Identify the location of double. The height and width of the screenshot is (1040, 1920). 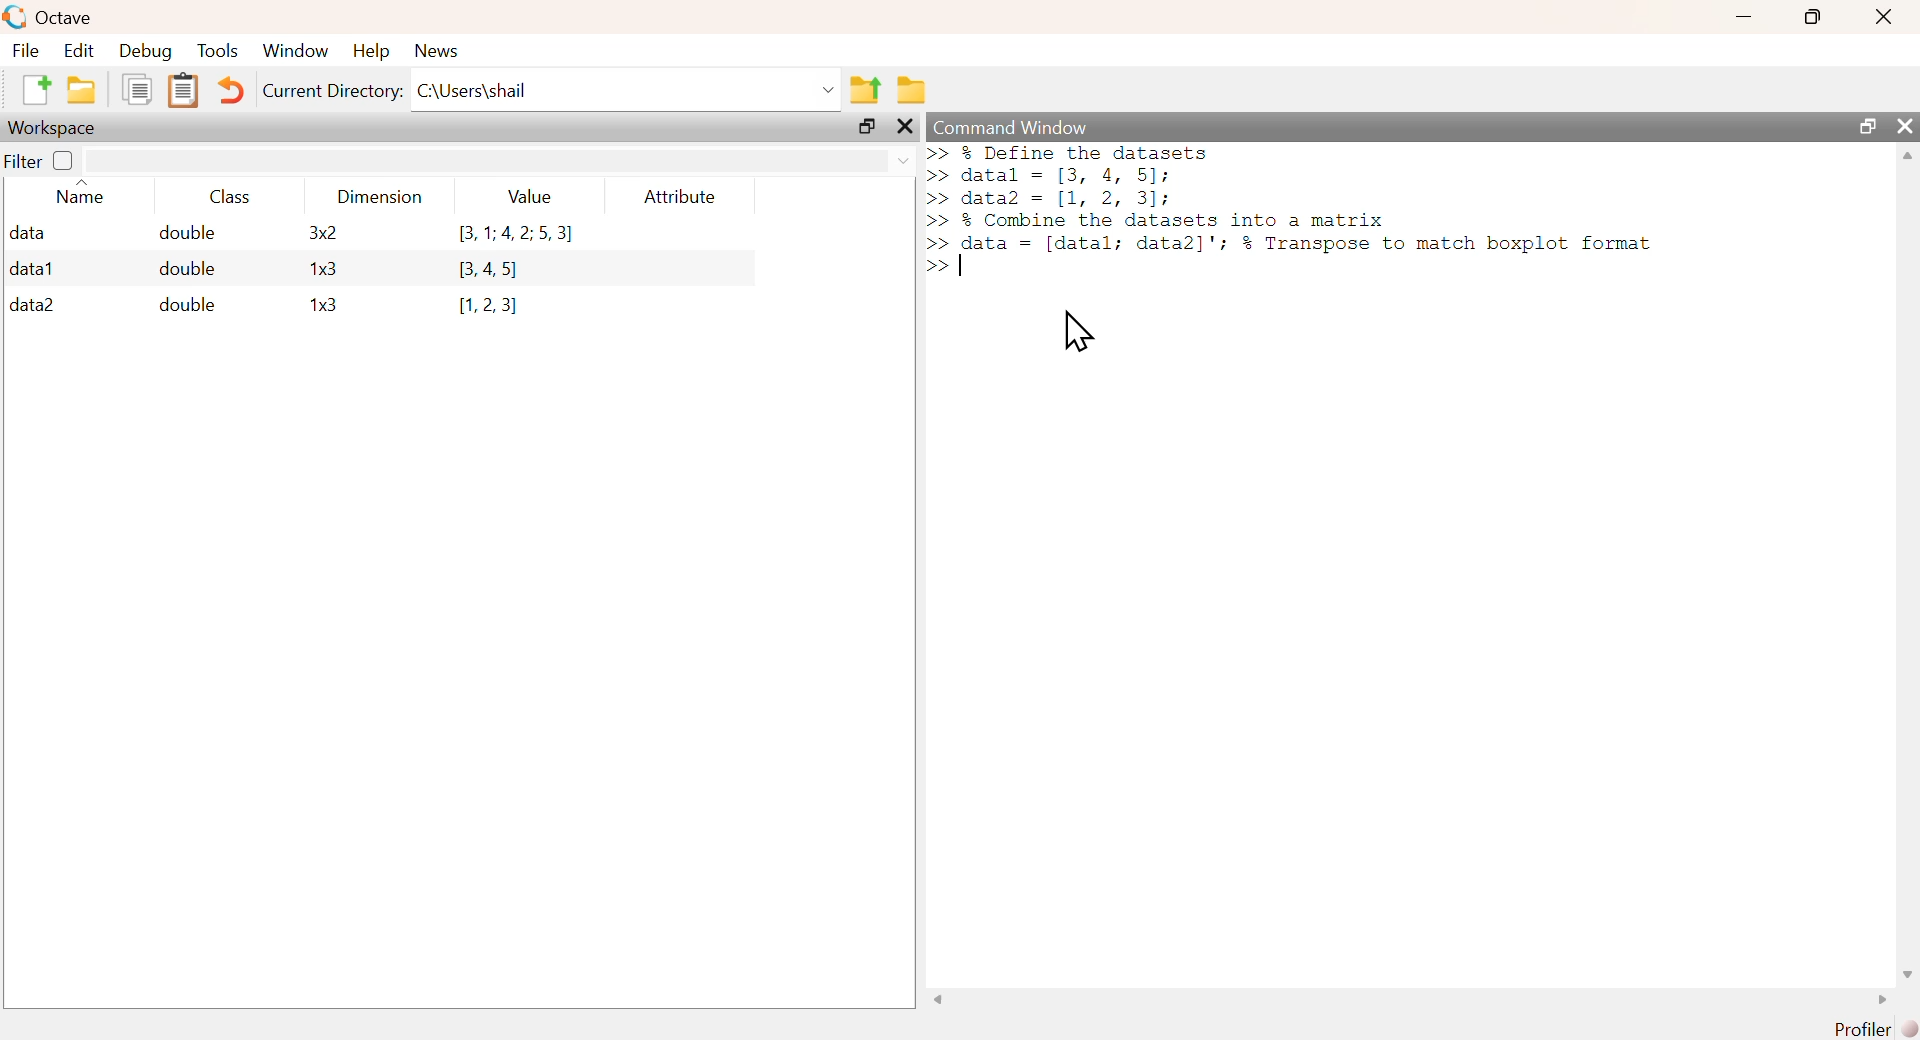
(184, 233).